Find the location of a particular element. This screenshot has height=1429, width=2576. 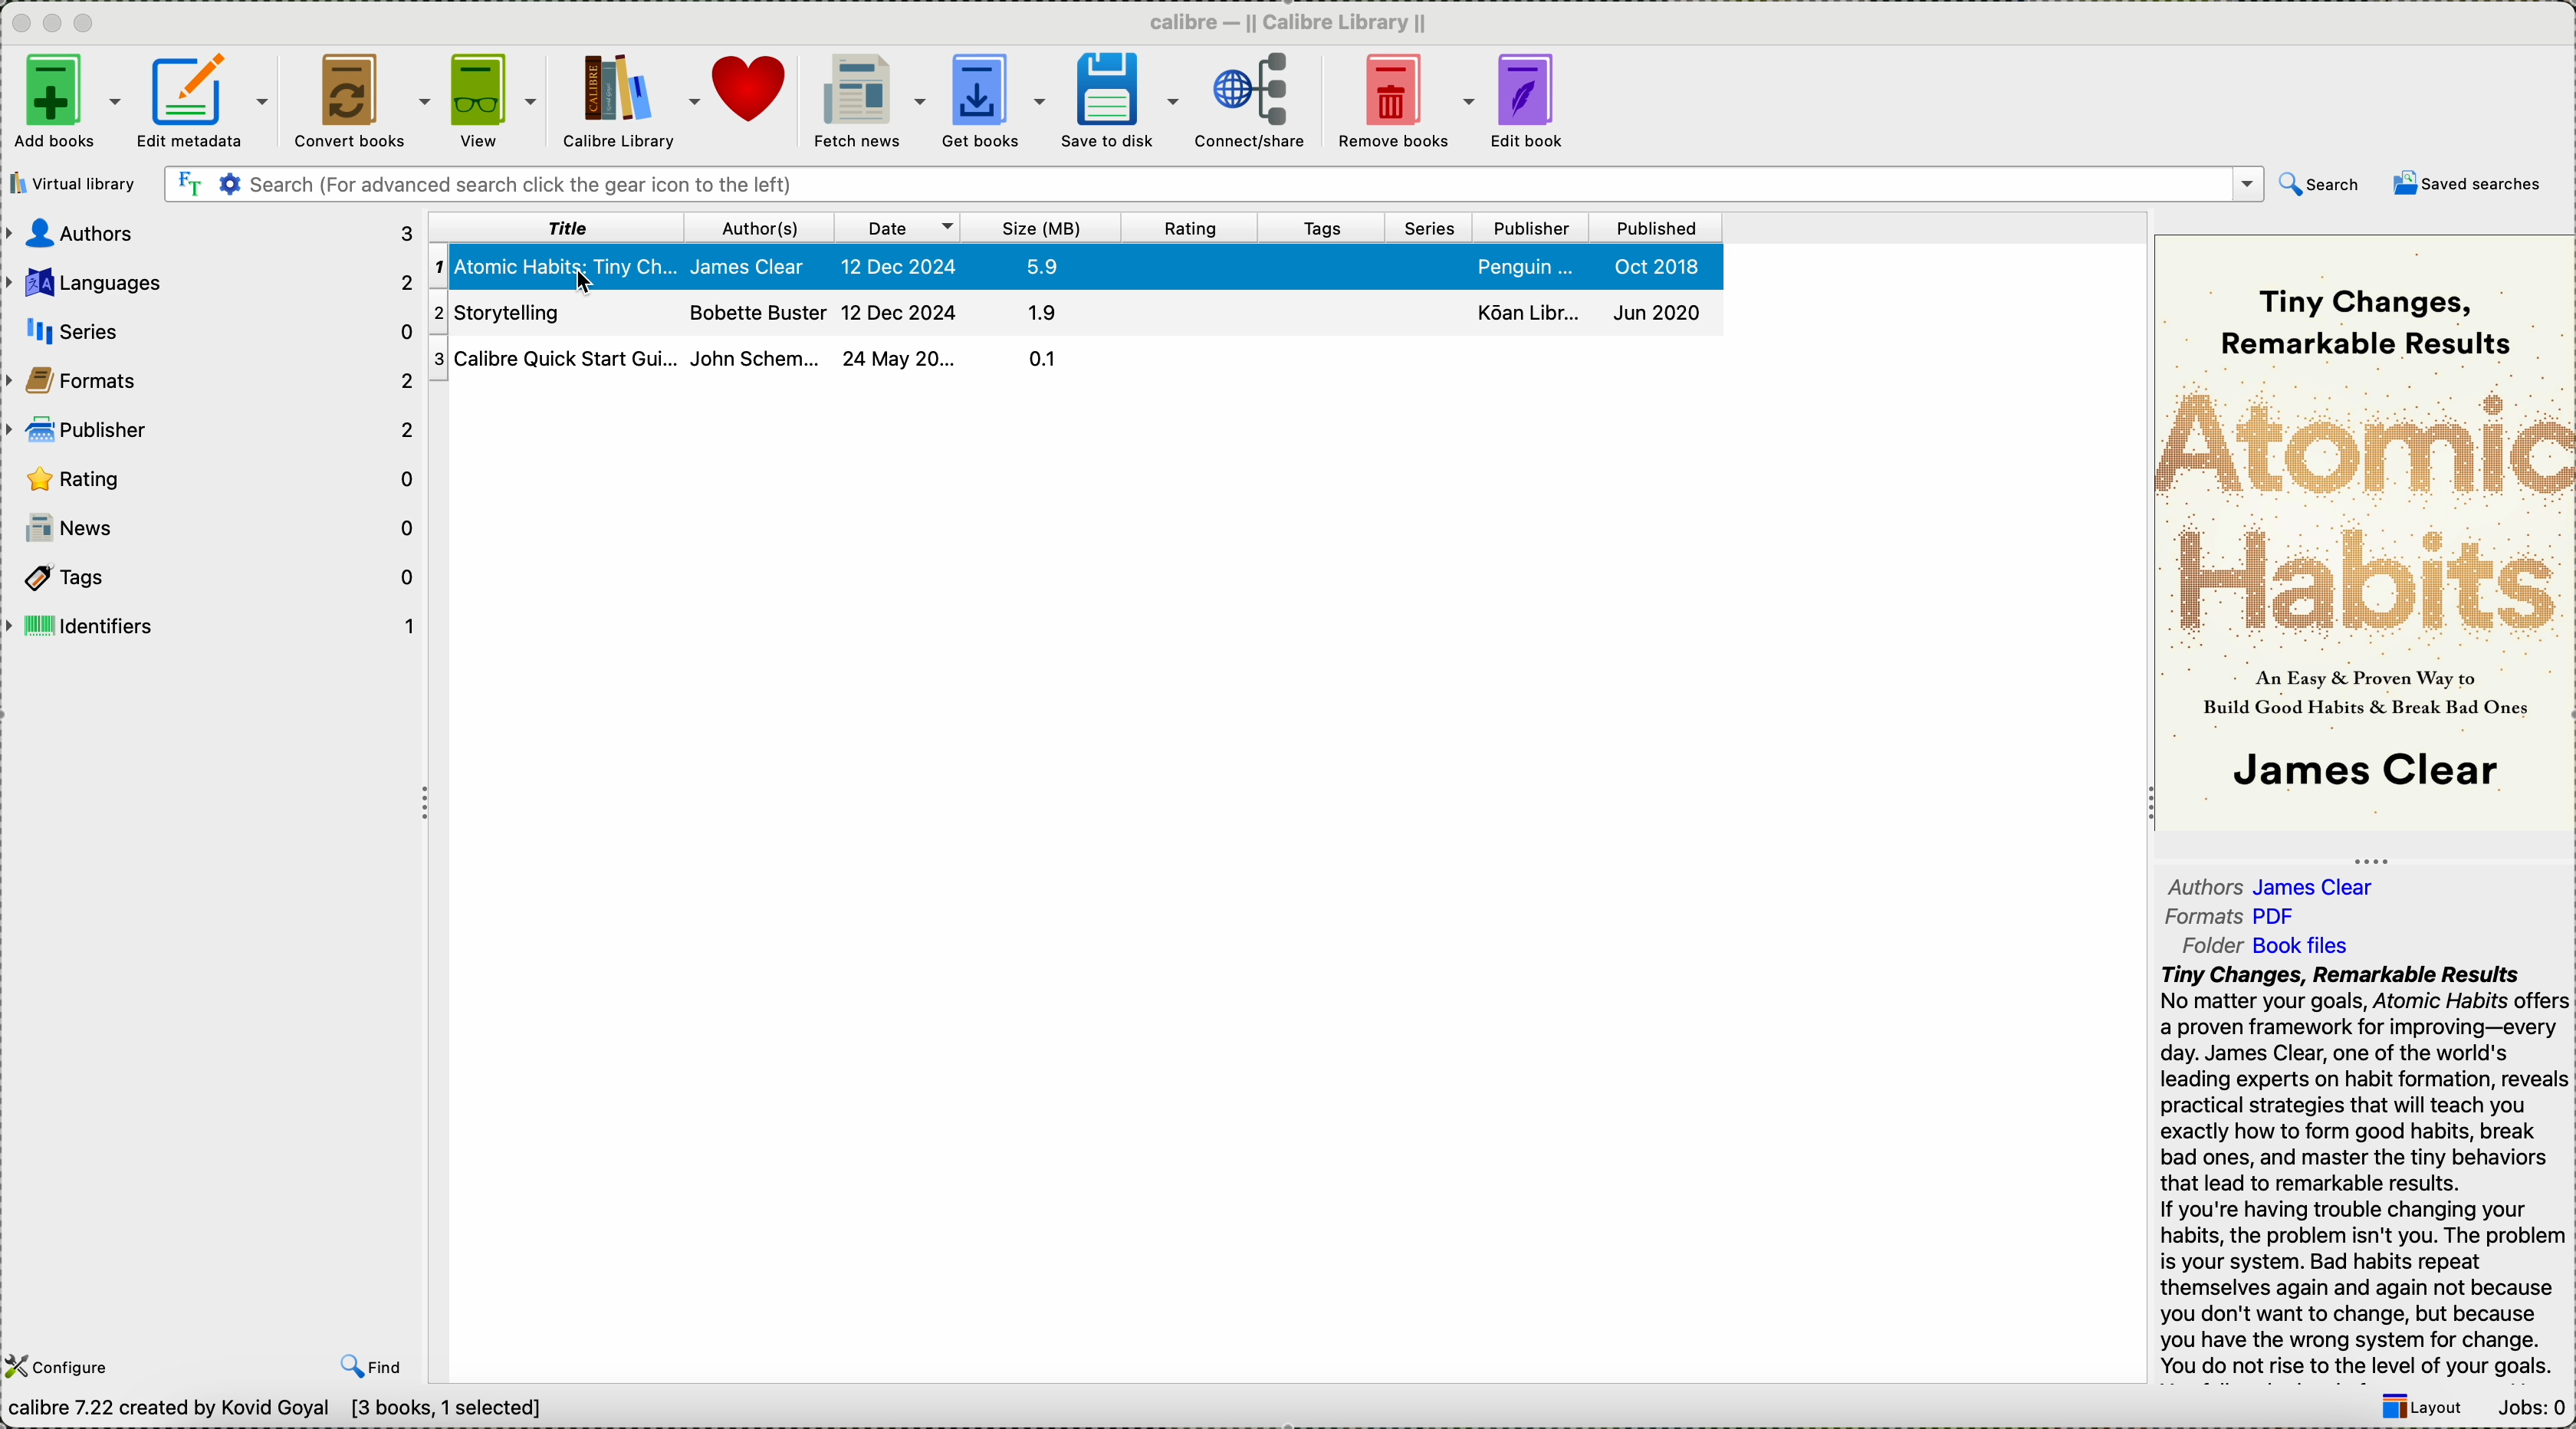

authors is located at coordinates (213, 233).